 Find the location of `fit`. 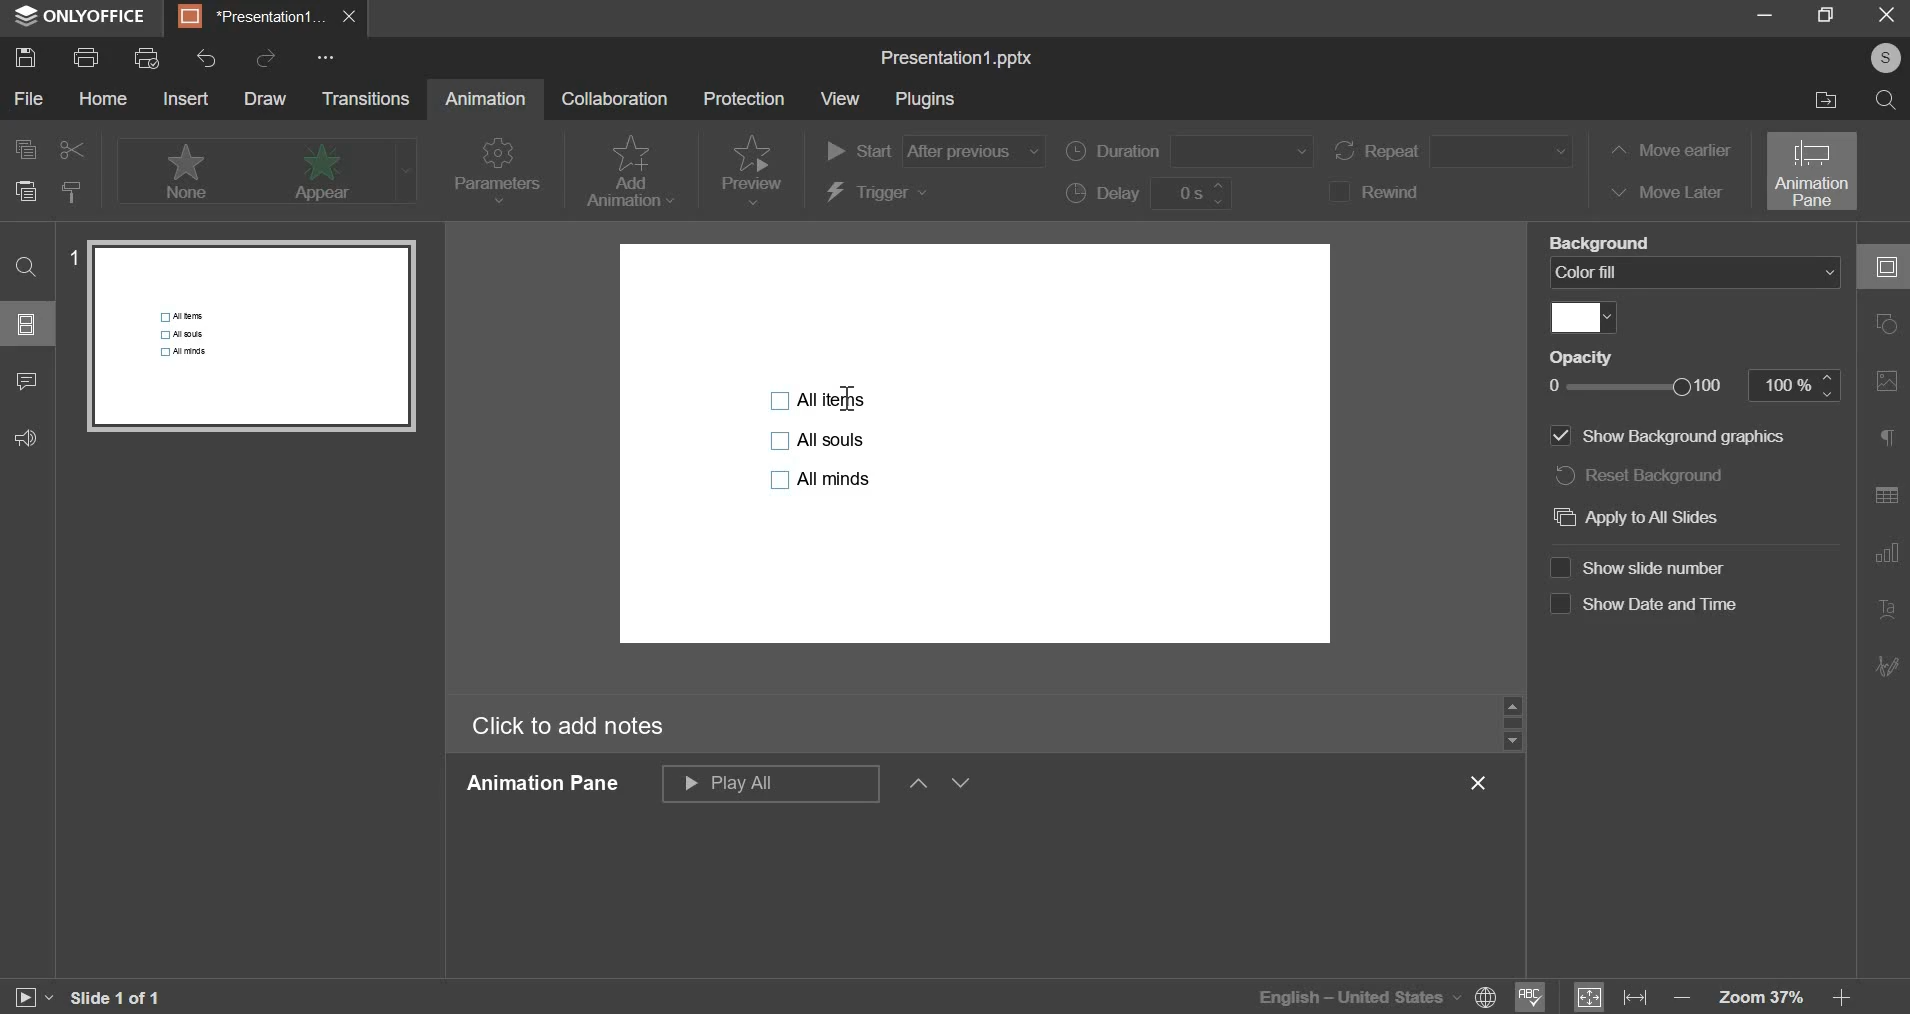

fit is located at coordinates (1611, 995).